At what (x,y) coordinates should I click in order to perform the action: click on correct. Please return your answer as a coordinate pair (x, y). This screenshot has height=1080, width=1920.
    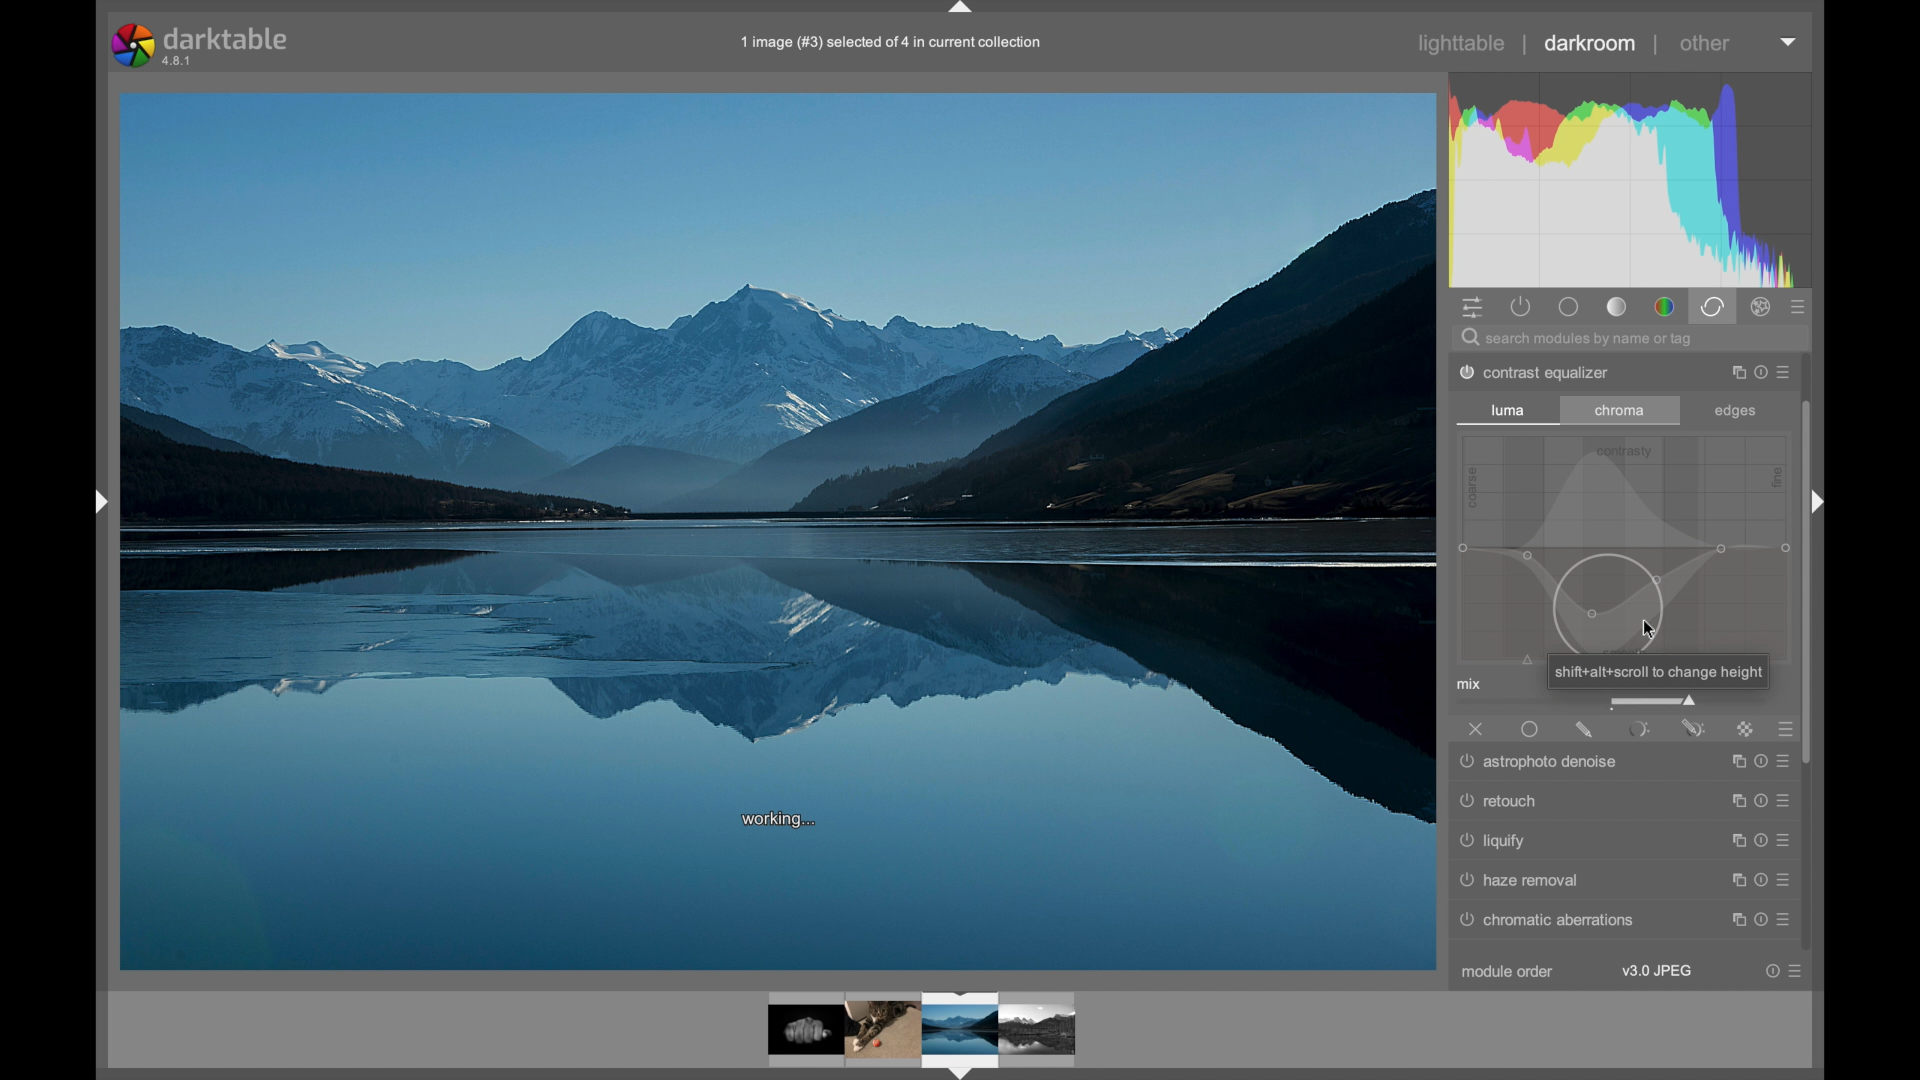
    Looking at the image, I should click on (1712, 306).